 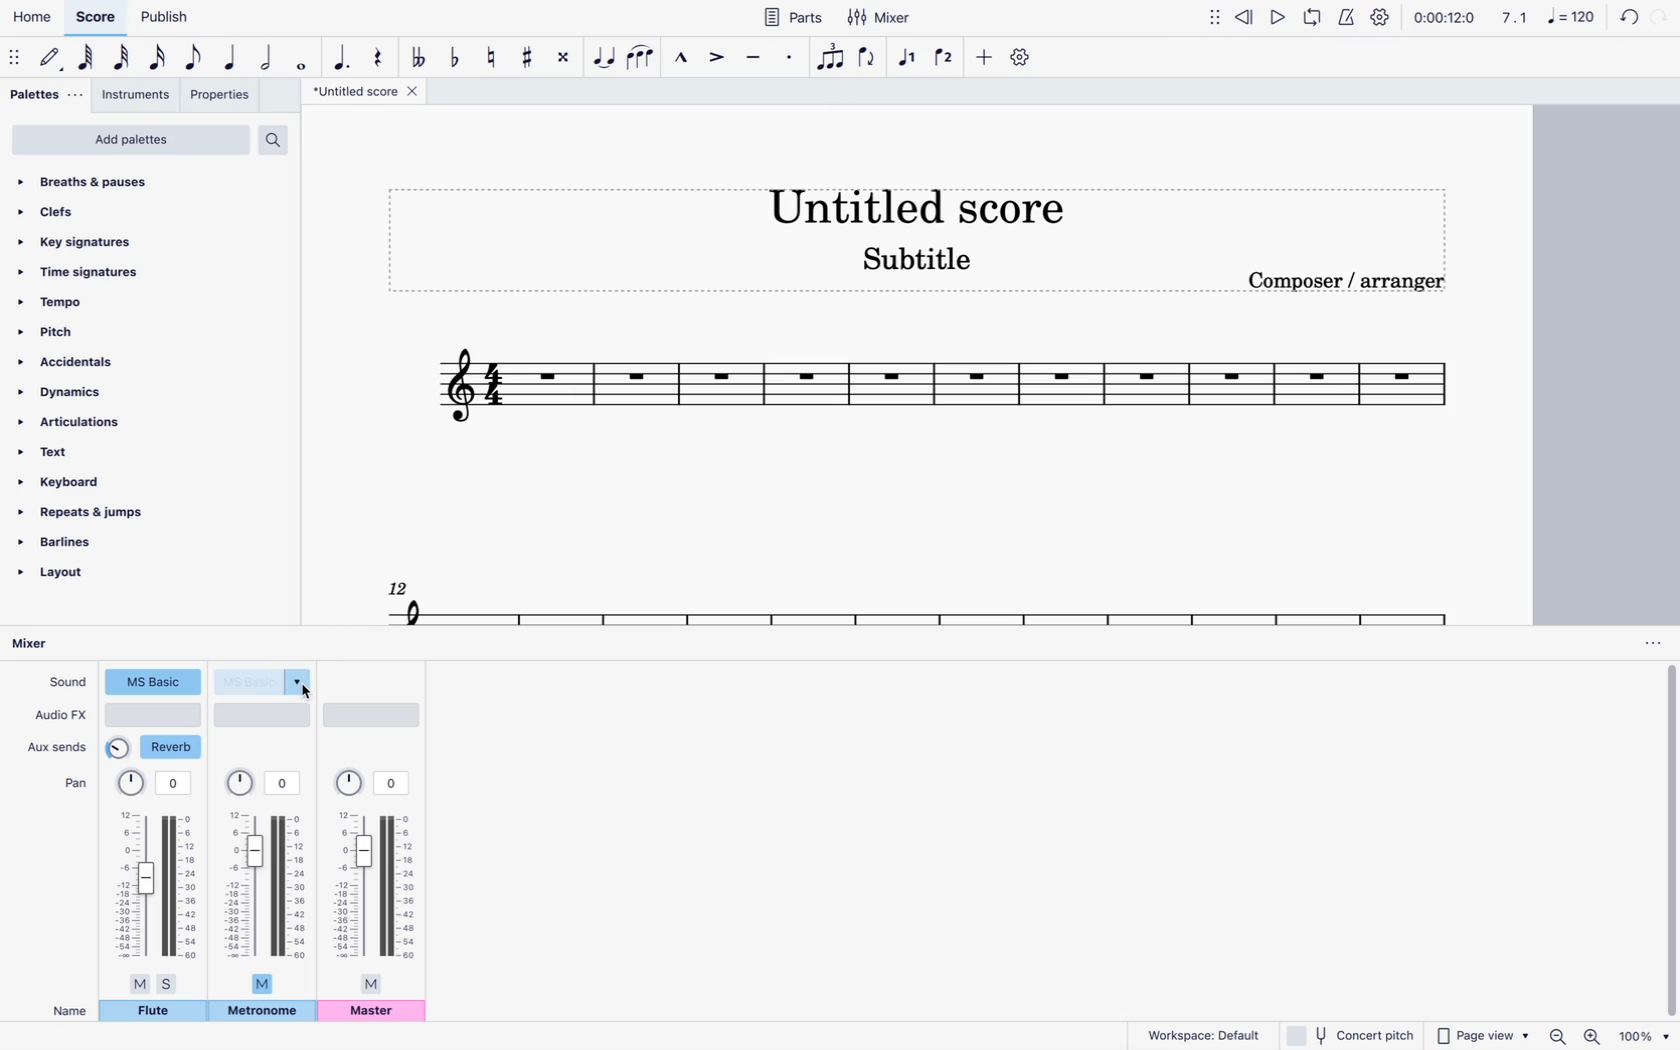 I want to click on repeats & jumps, so click(x=100, y=512).